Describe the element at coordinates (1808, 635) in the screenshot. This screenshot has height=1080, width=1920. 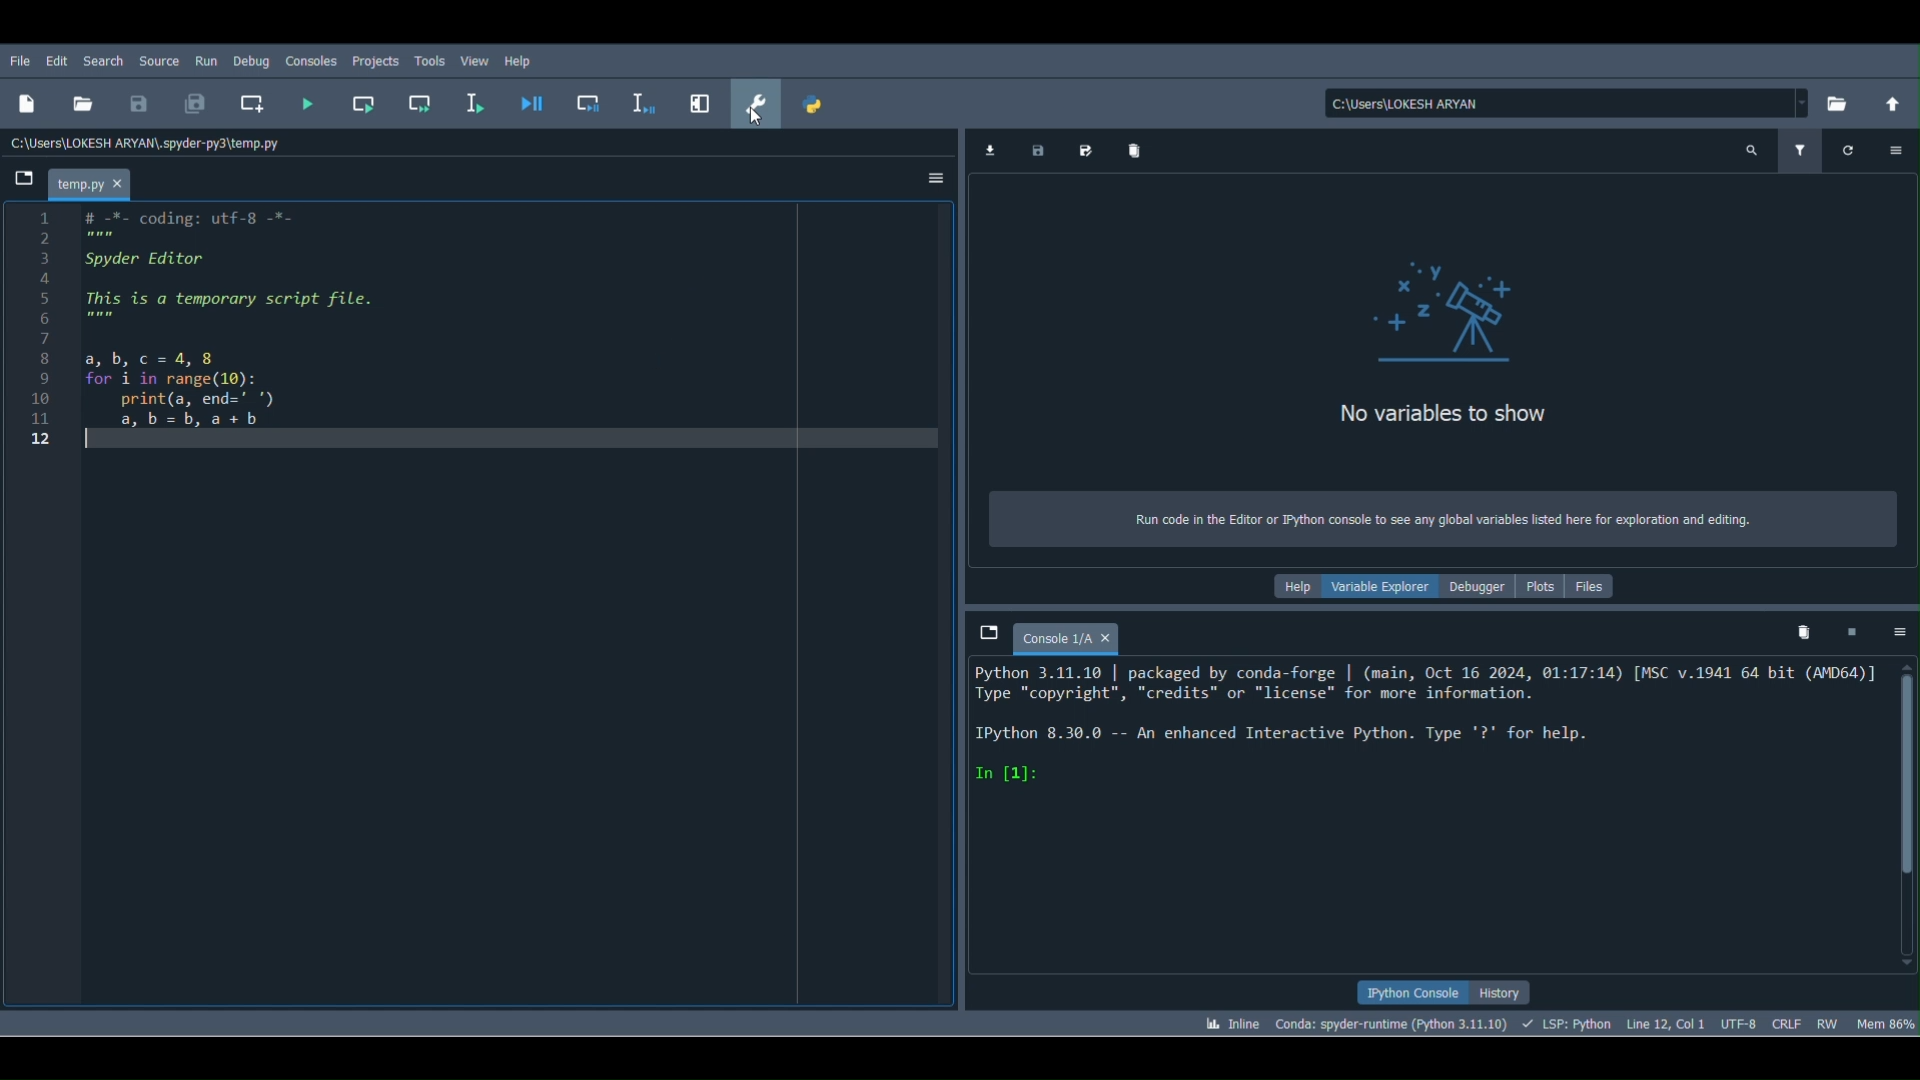
I see `Remove all variables from namespace` at that location.